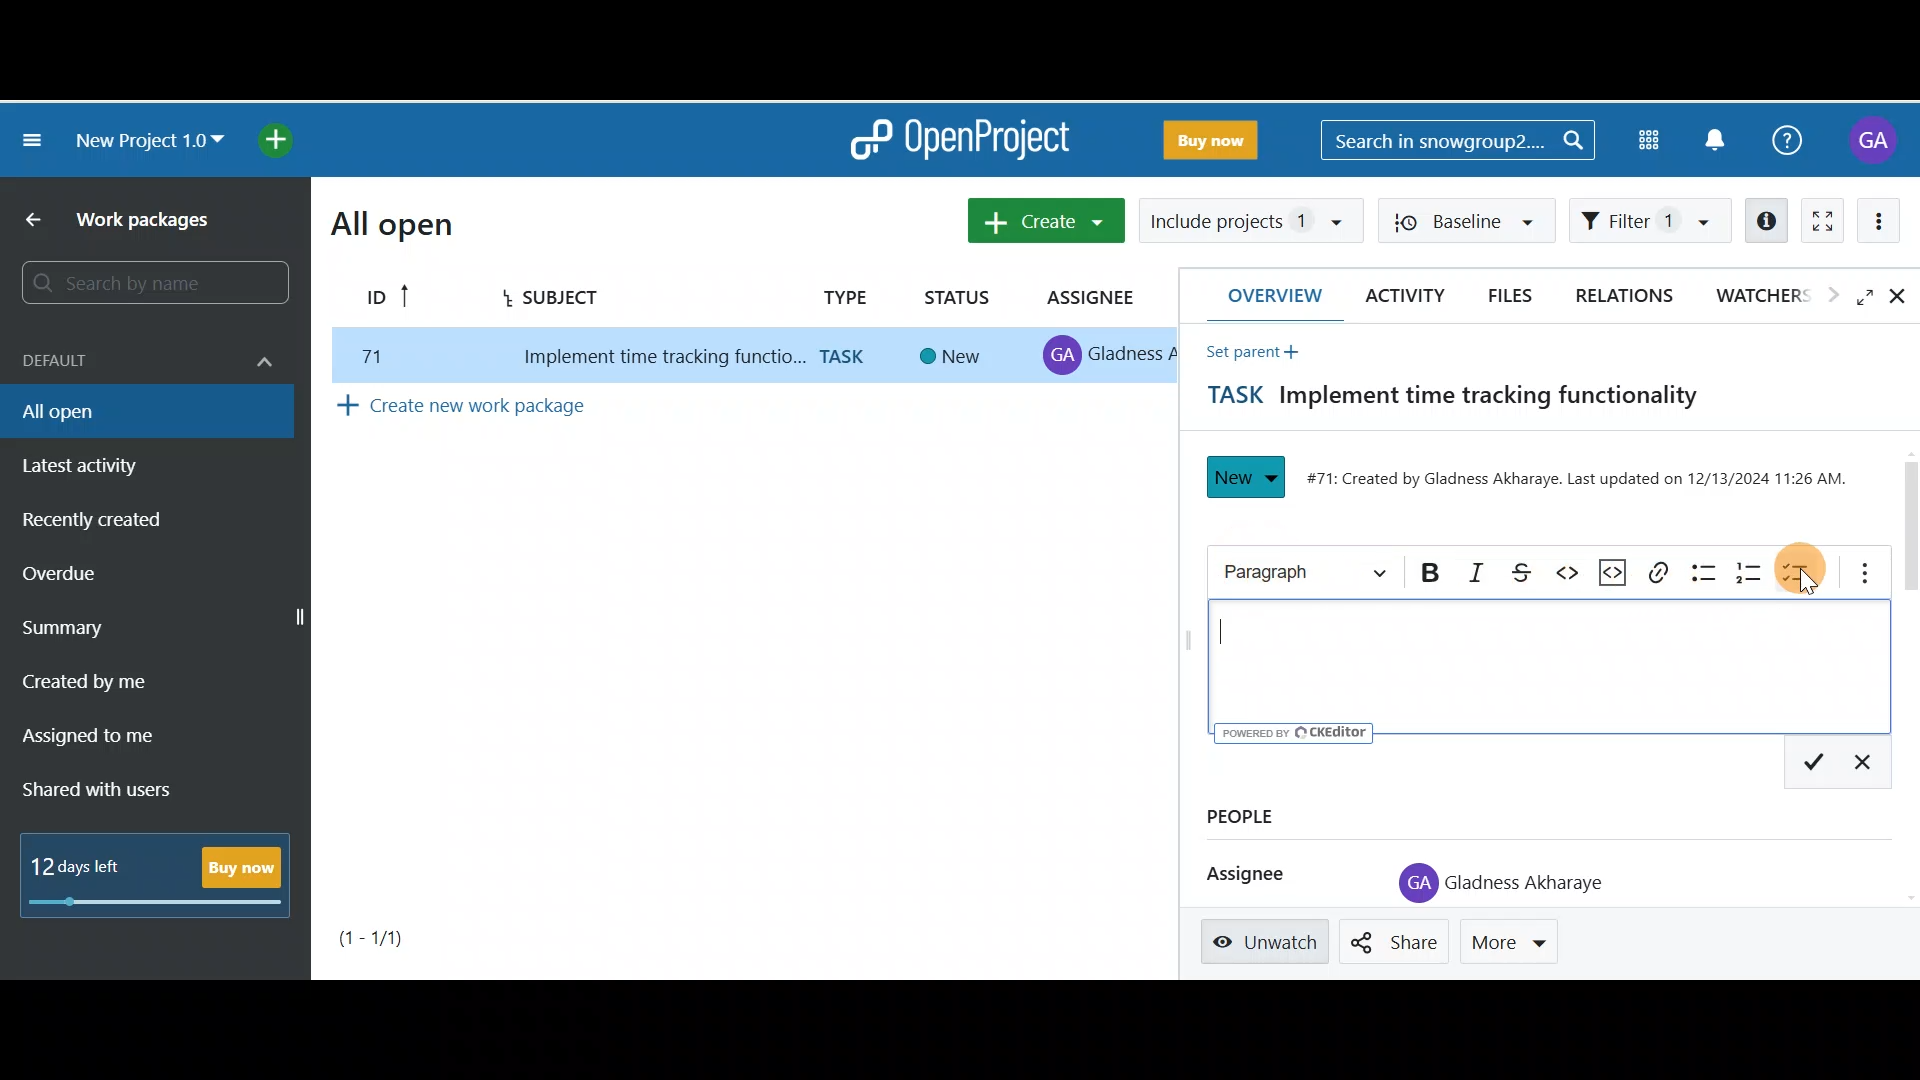  What do you see at coordinates (1851, 298) in the screenshot?
I see `Open fullscreen view` at bounding box center [1851, 298].